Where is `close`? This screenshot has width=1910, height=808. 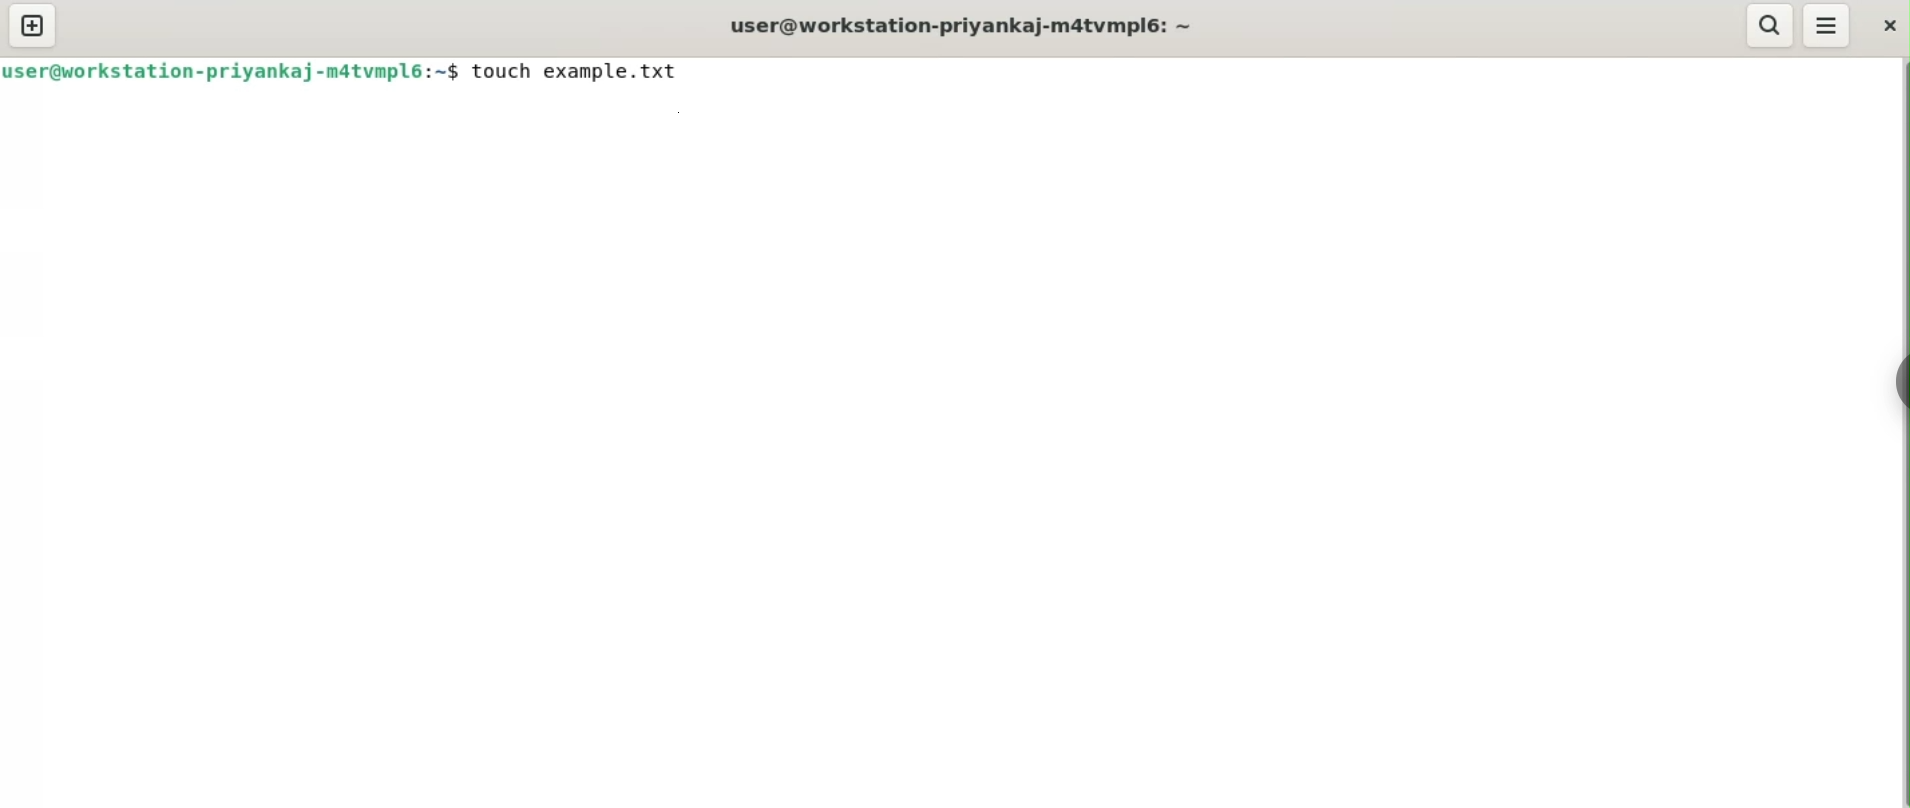
close is located at coordinates (1886, 27).